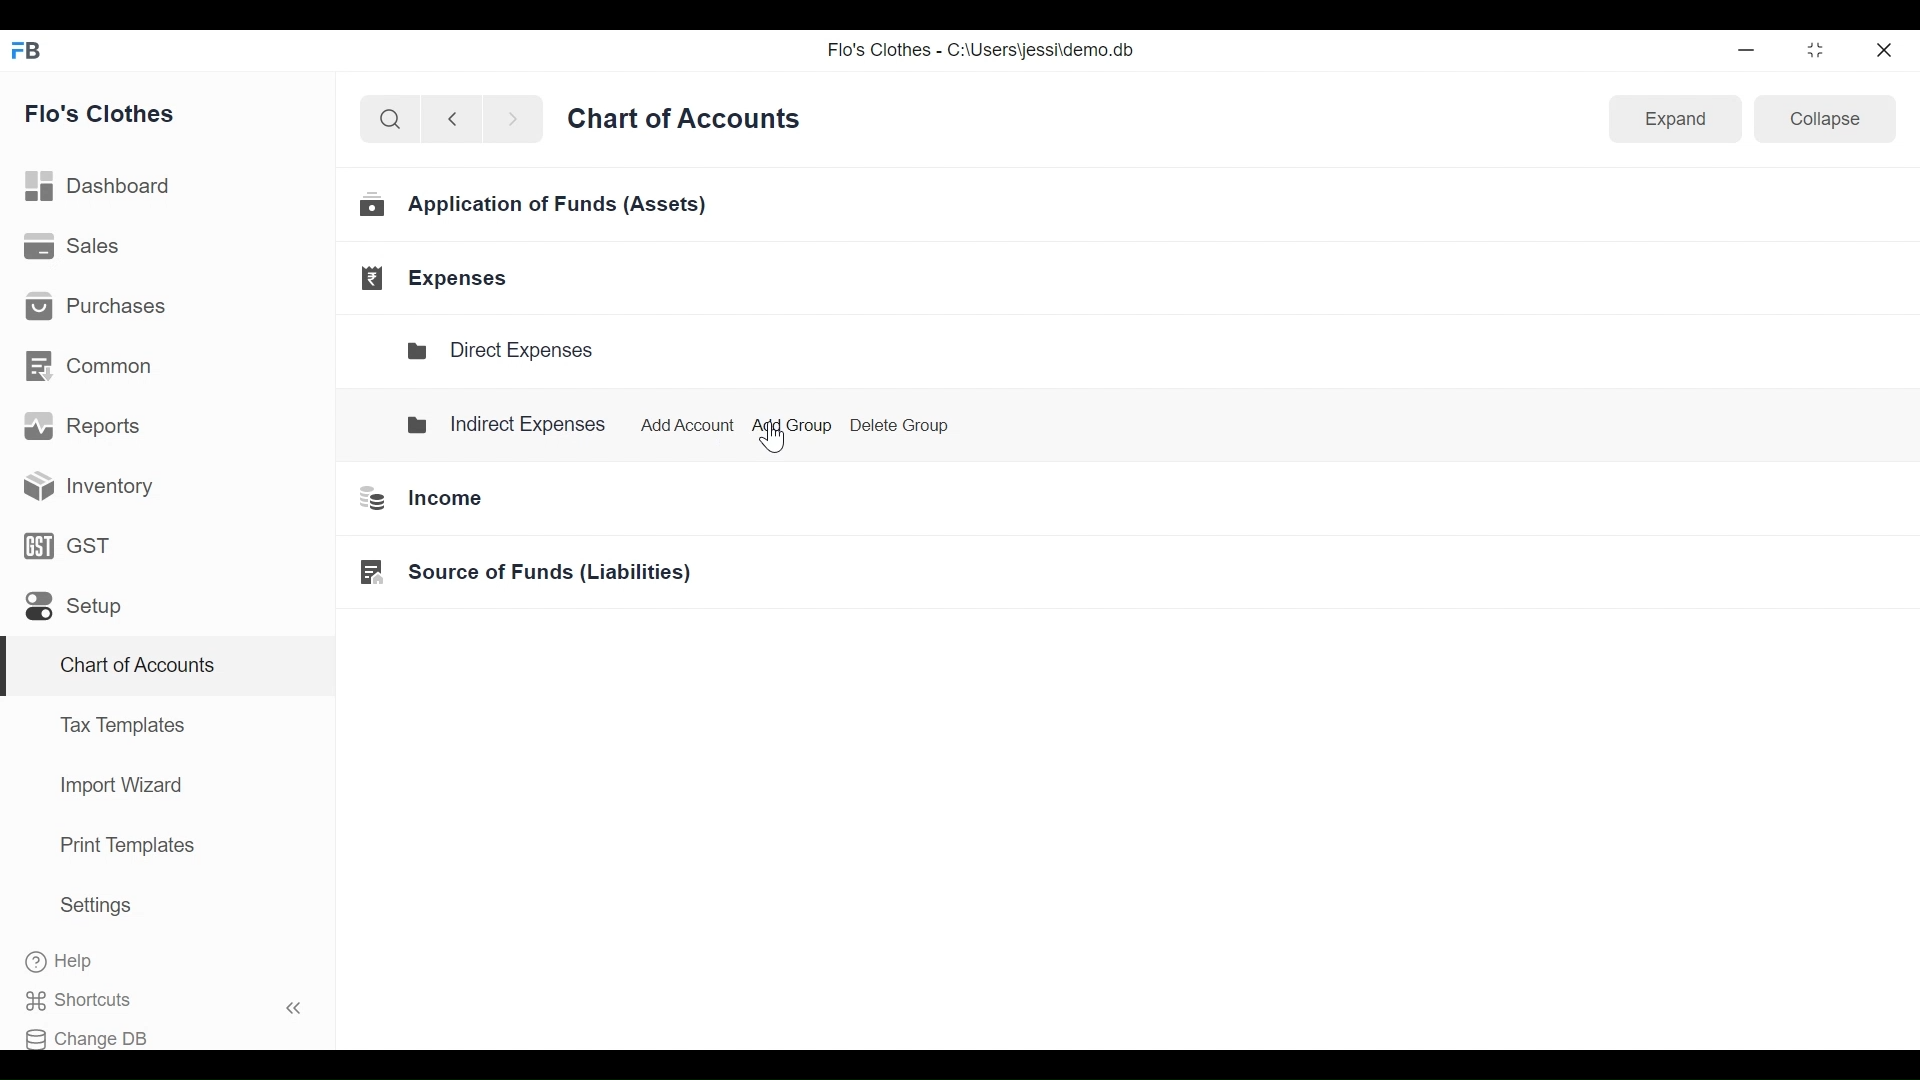 The height and width of the screenshot is (1080, 1920). What do you see at coordinates (133, 668) in the screenshot?
I see `Chart of Accounts` at bounding box center [133, 668].